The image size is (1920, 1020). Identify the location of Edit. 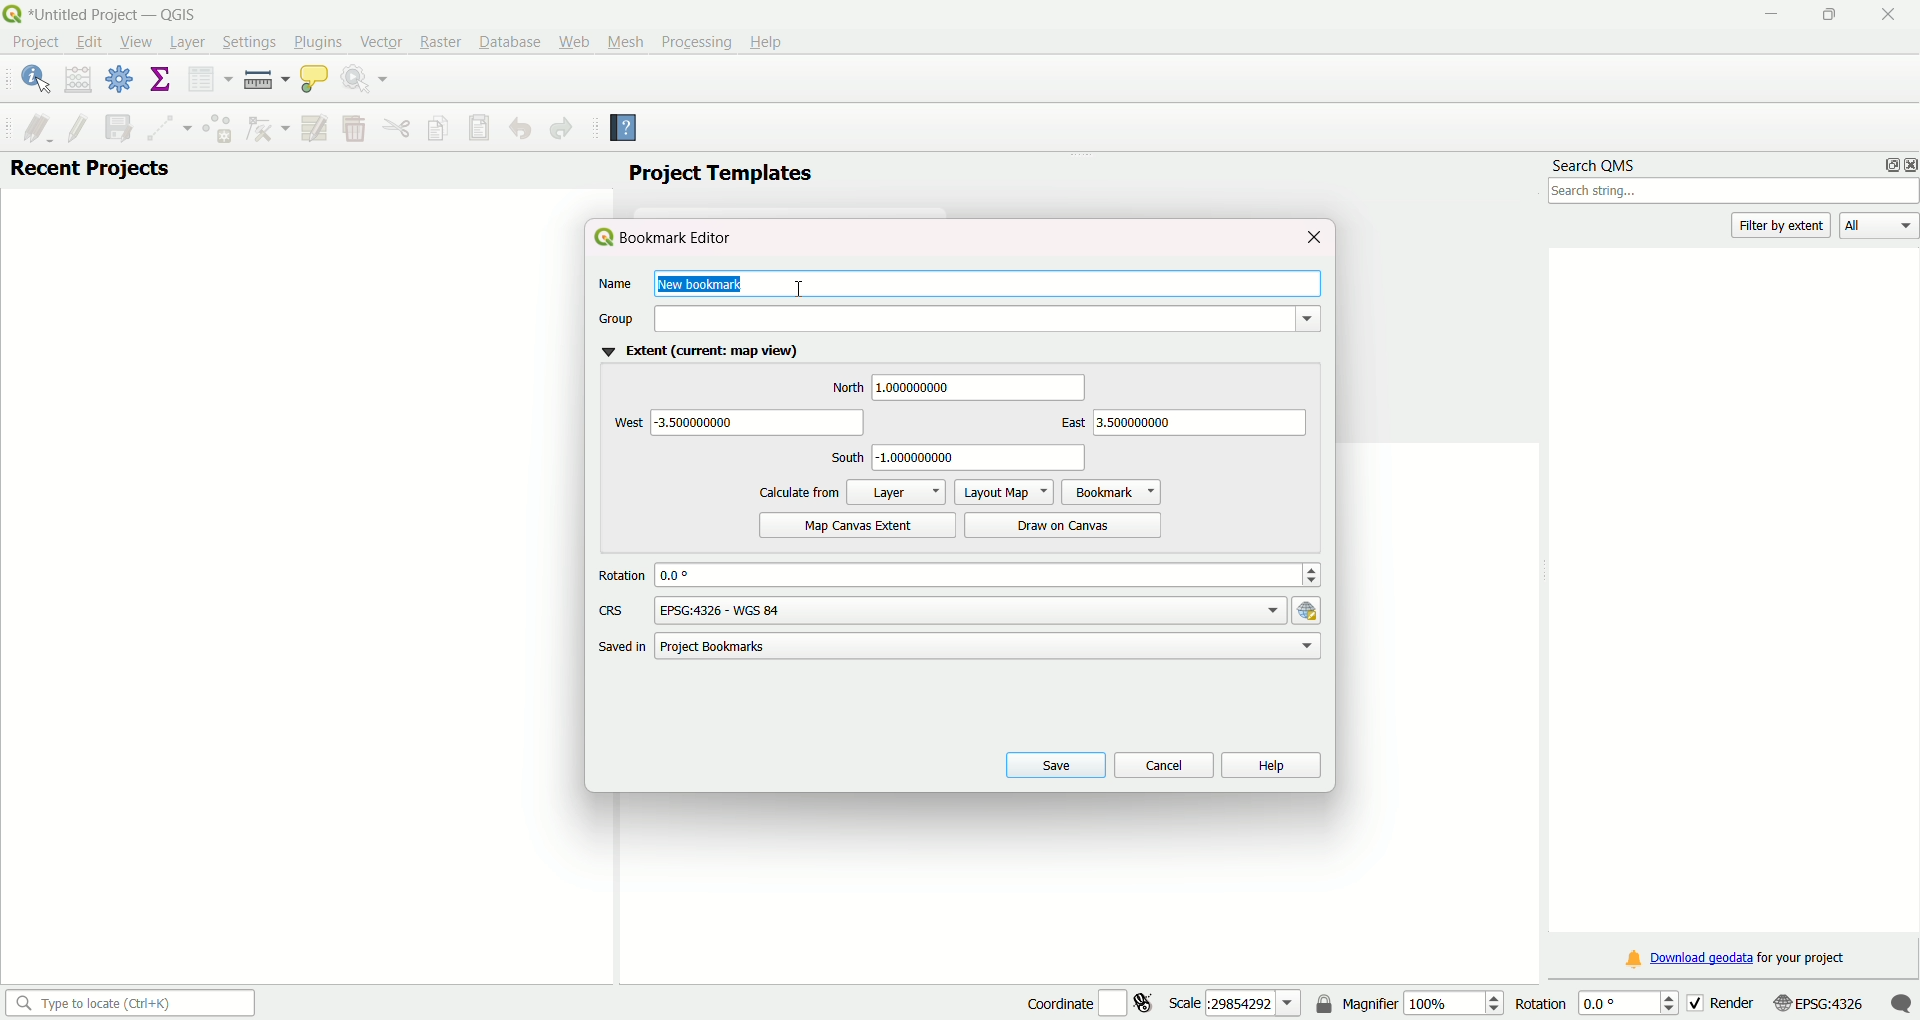
(88, 42).